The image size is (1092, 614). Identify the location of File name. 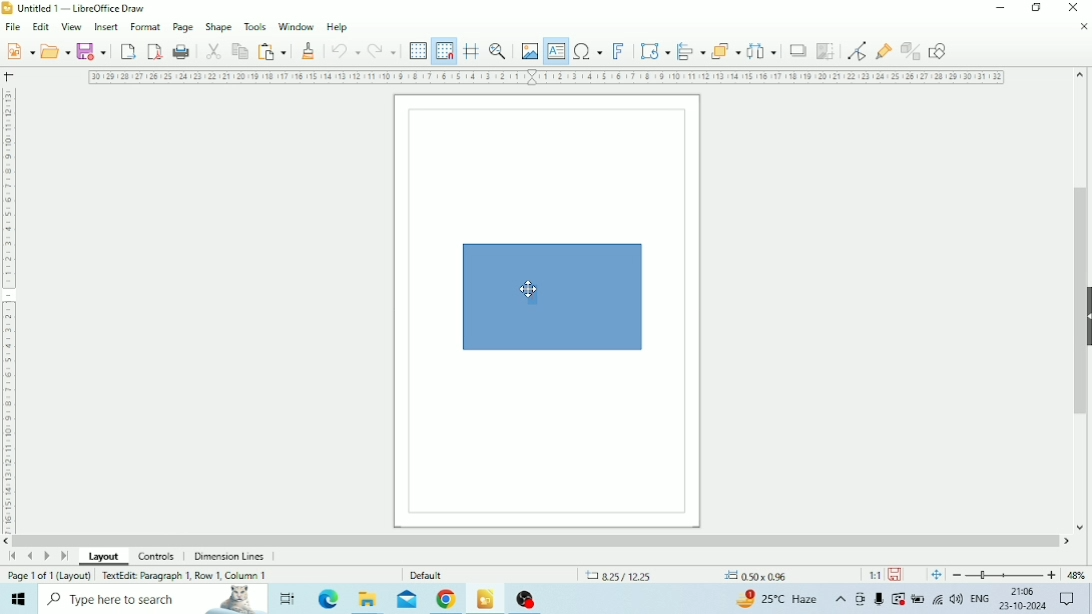
(85, 8).